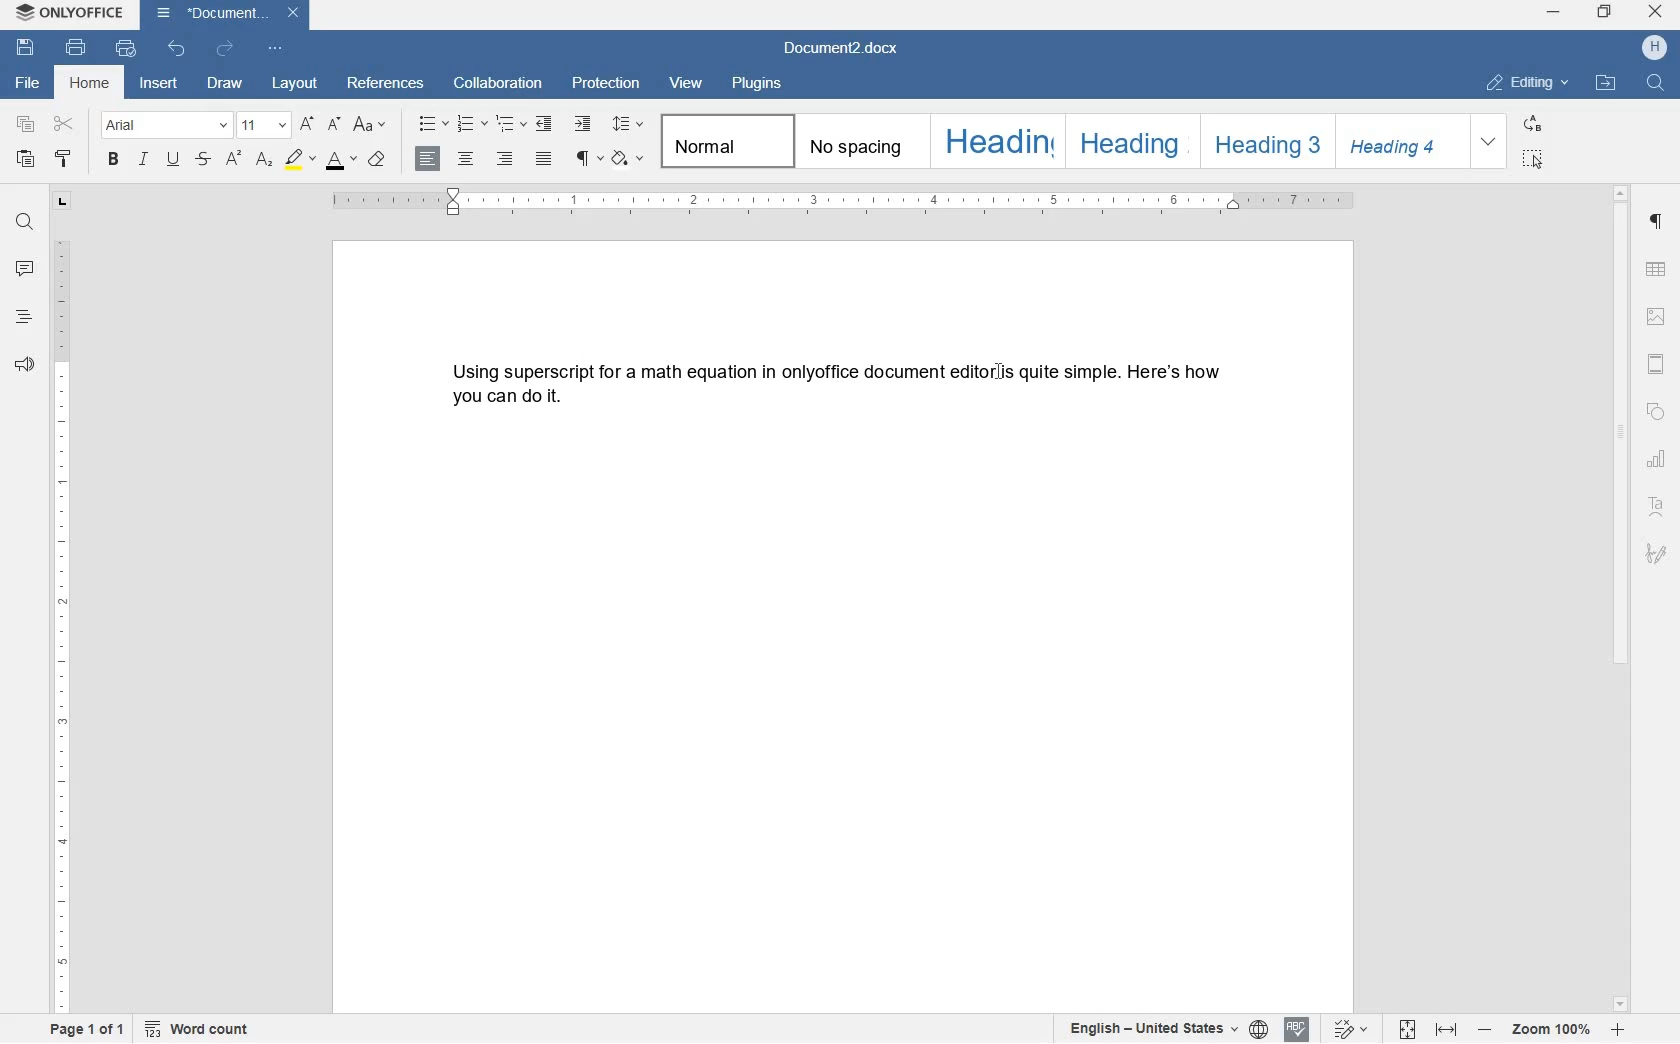  Describe the element at coordinates (263, 161) in the screenshot. I see `subscript` at that location.